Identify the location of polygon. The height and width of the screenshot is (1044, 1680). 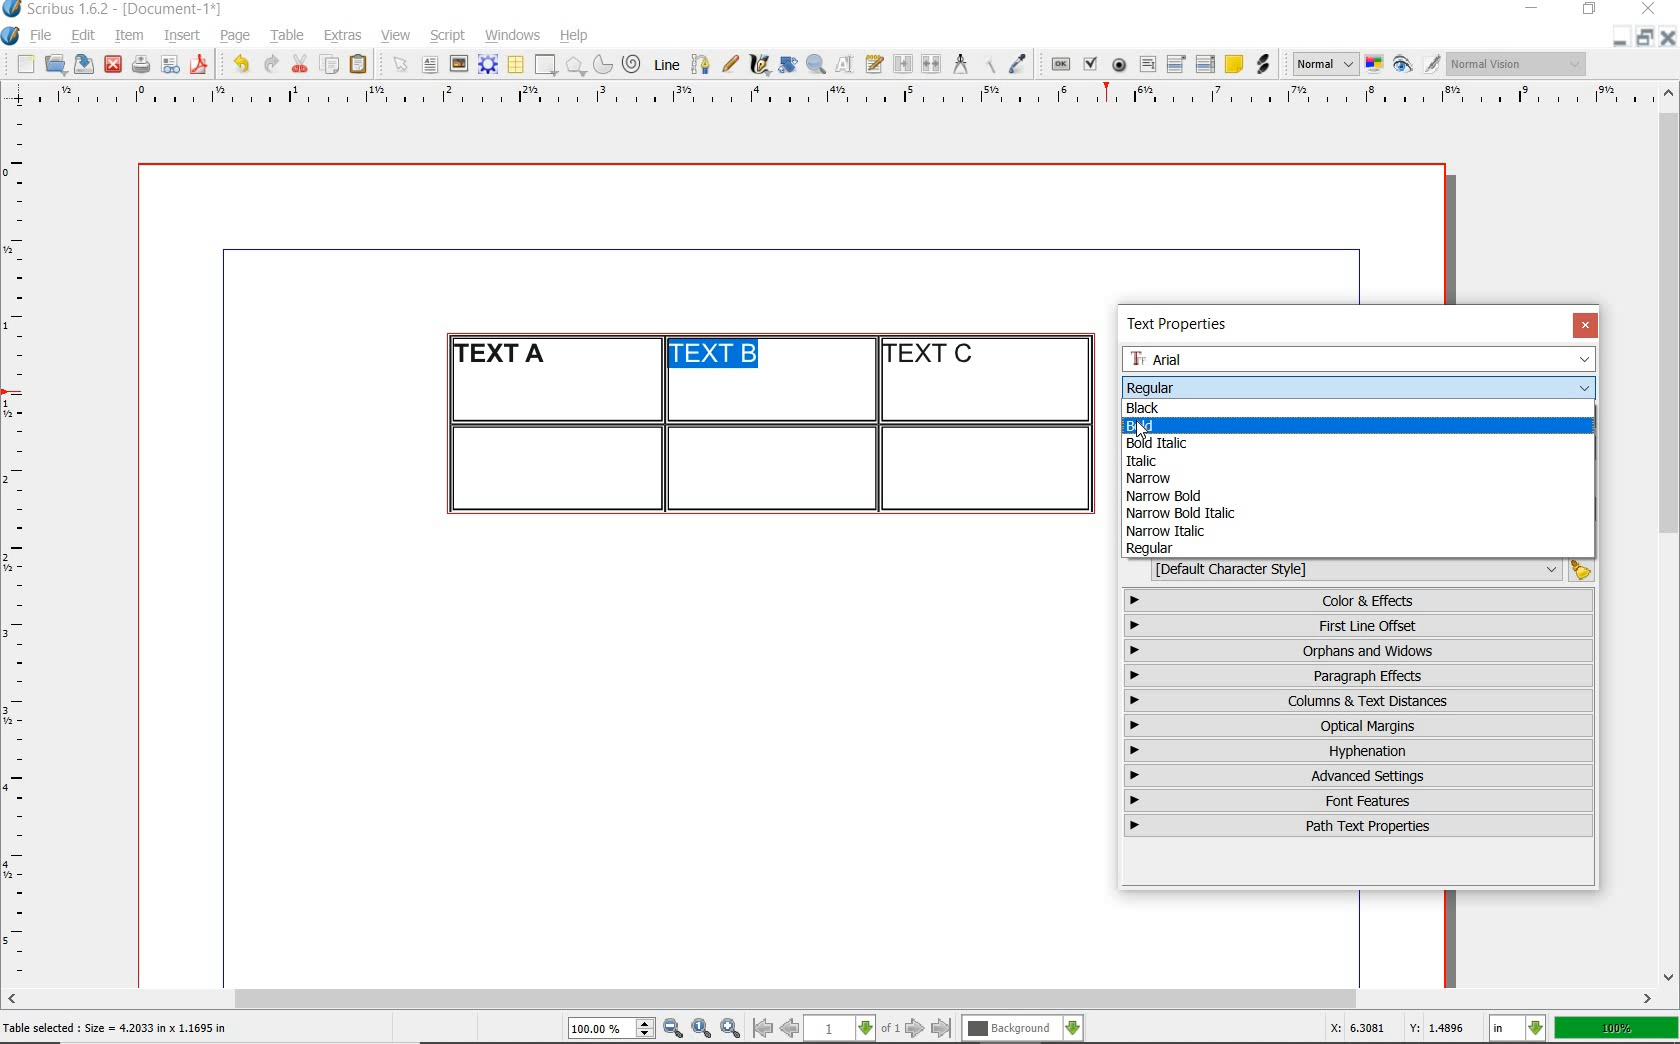
(575, 65).